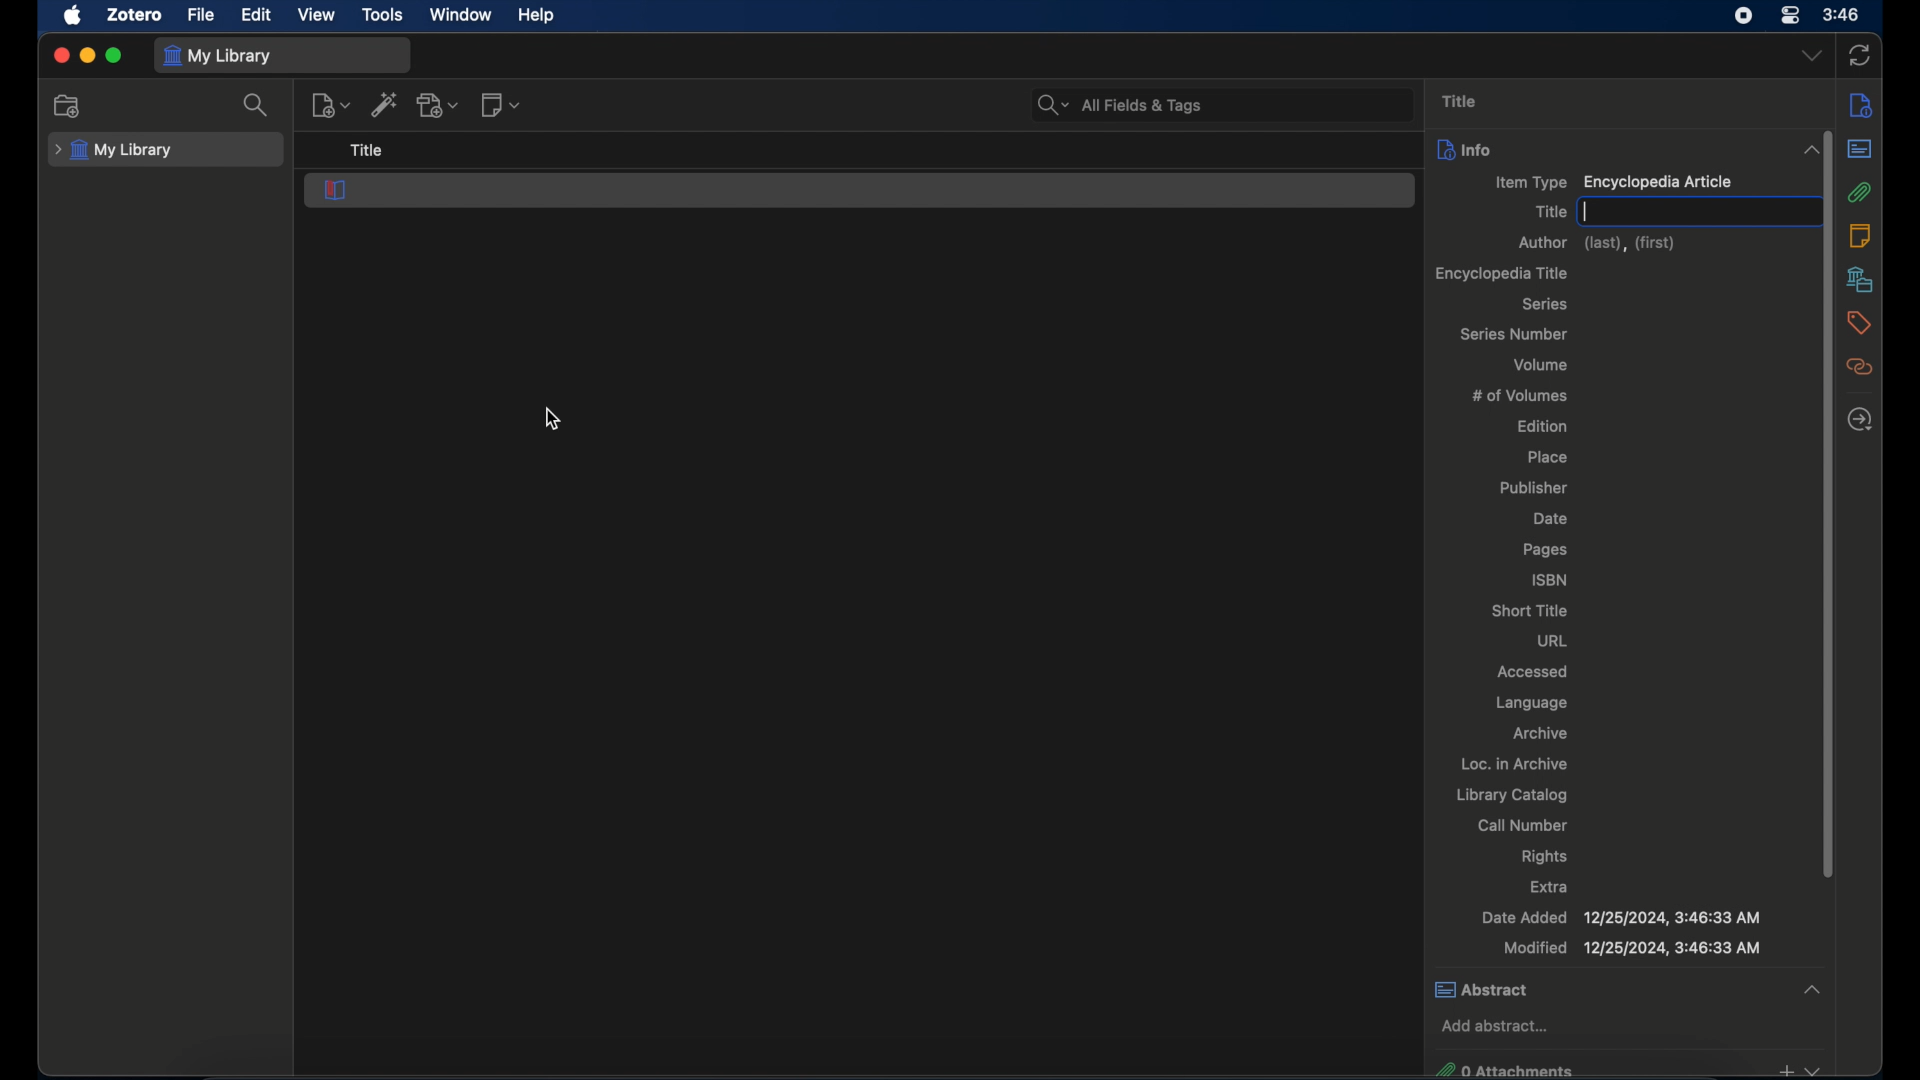  What do you see at coordinates (1859, 367) in the screenshot?
I see `related` at bounding box center [1859, 367].